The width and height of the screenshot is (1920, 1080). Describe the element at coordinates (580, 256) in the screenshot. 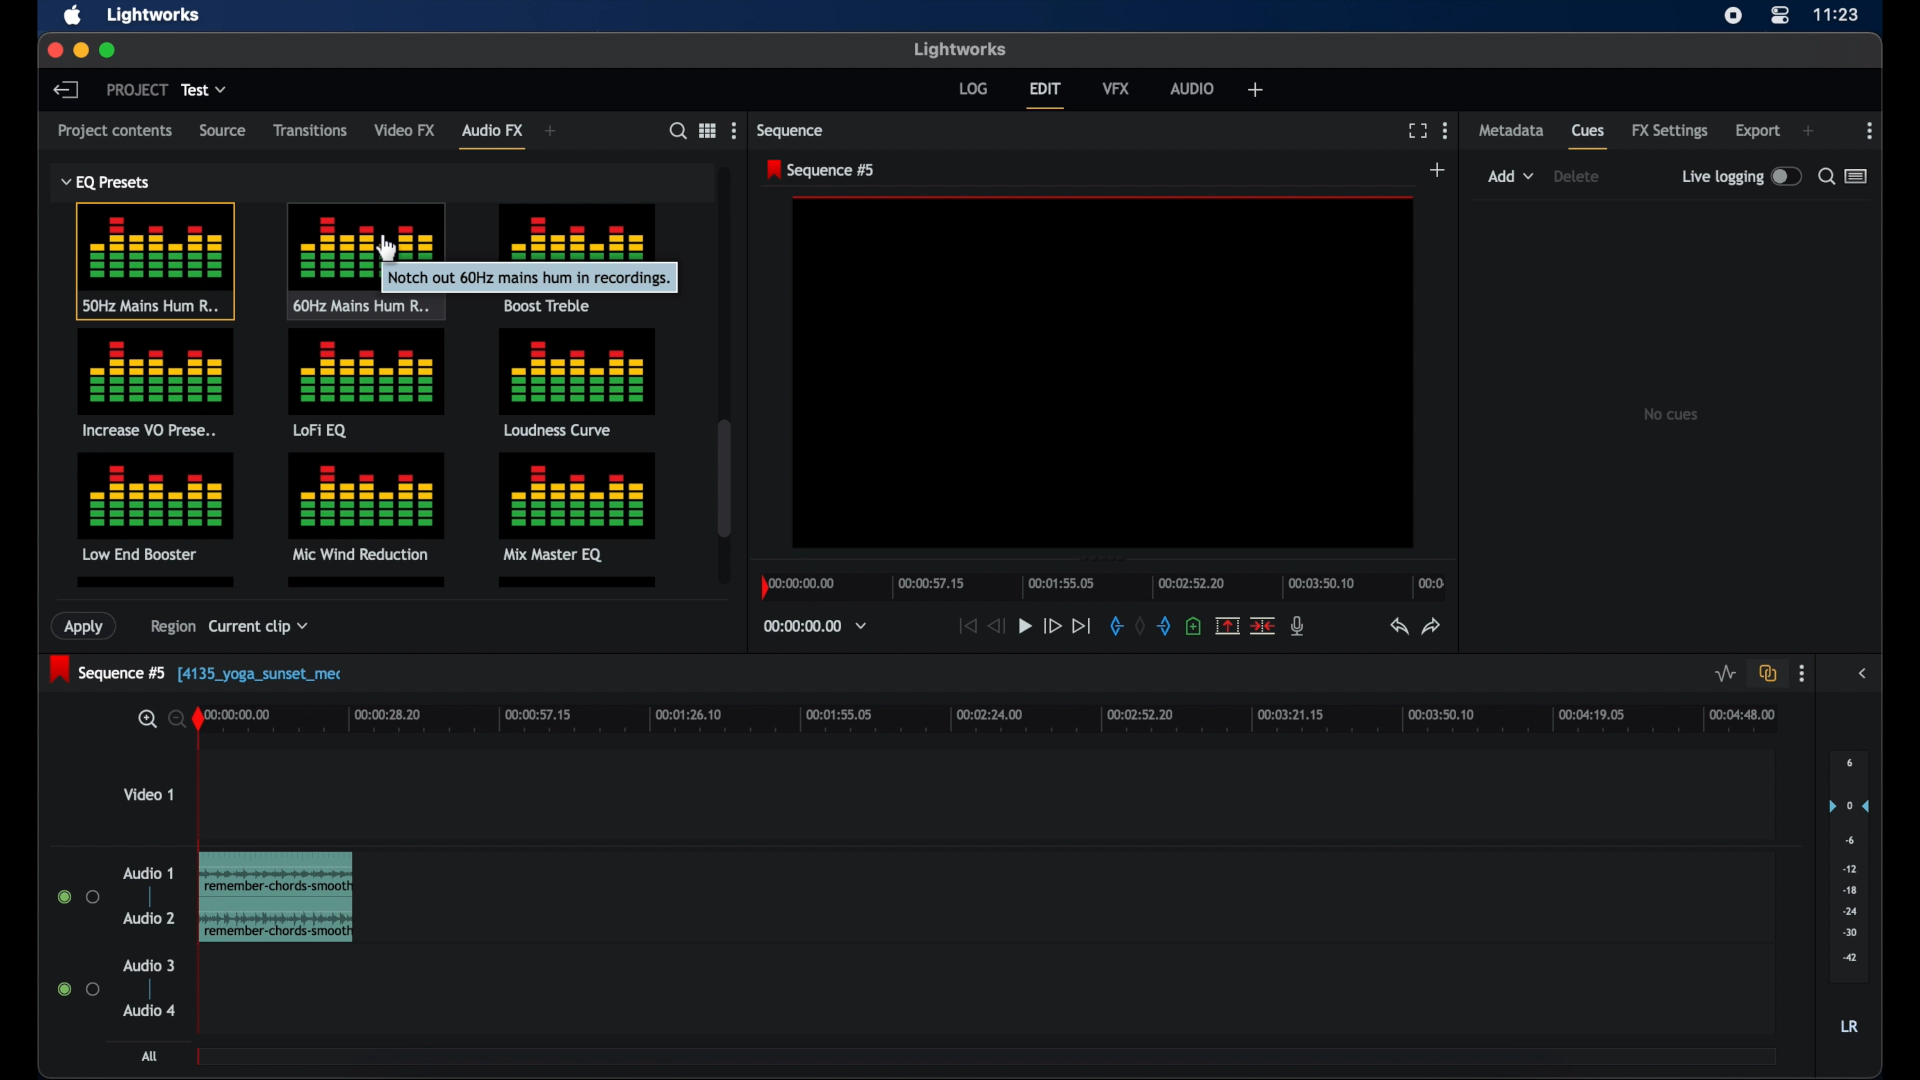

I see `boost treble` at that location.